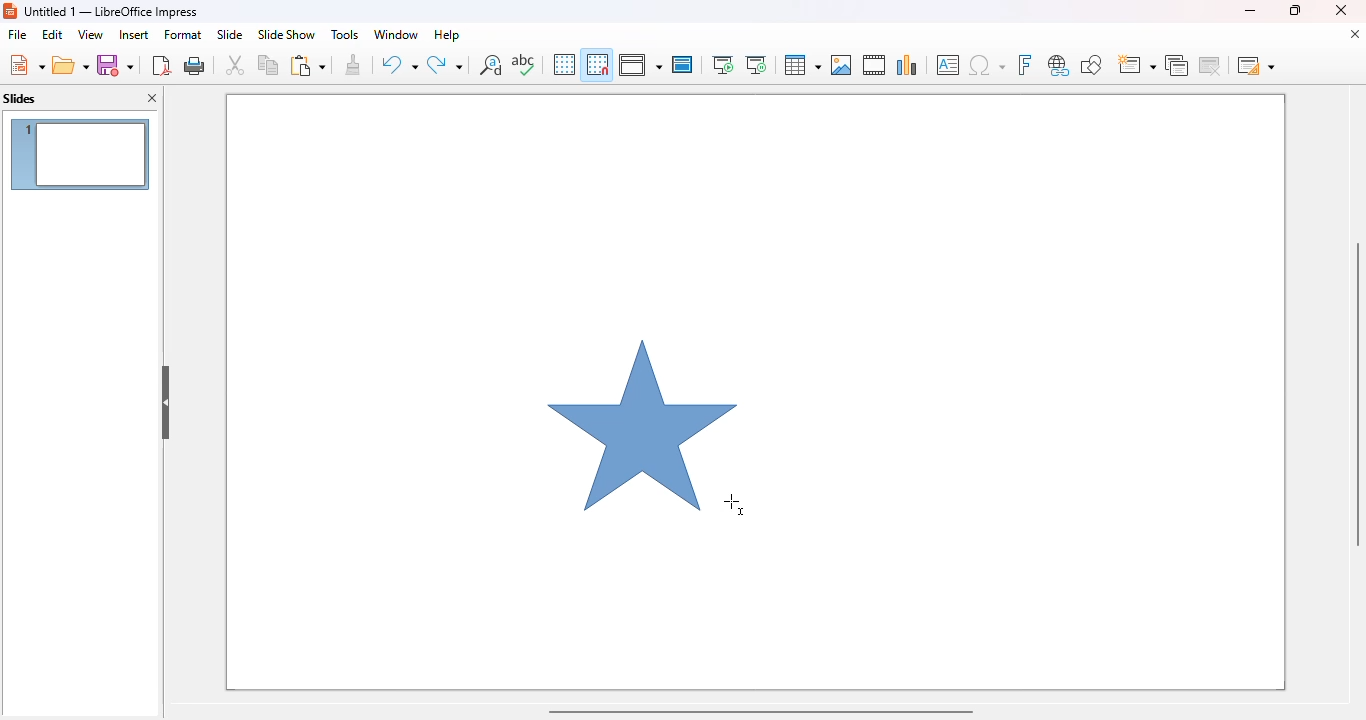 The image size is (1366, 720). I want to click on print, so click(196, 65).